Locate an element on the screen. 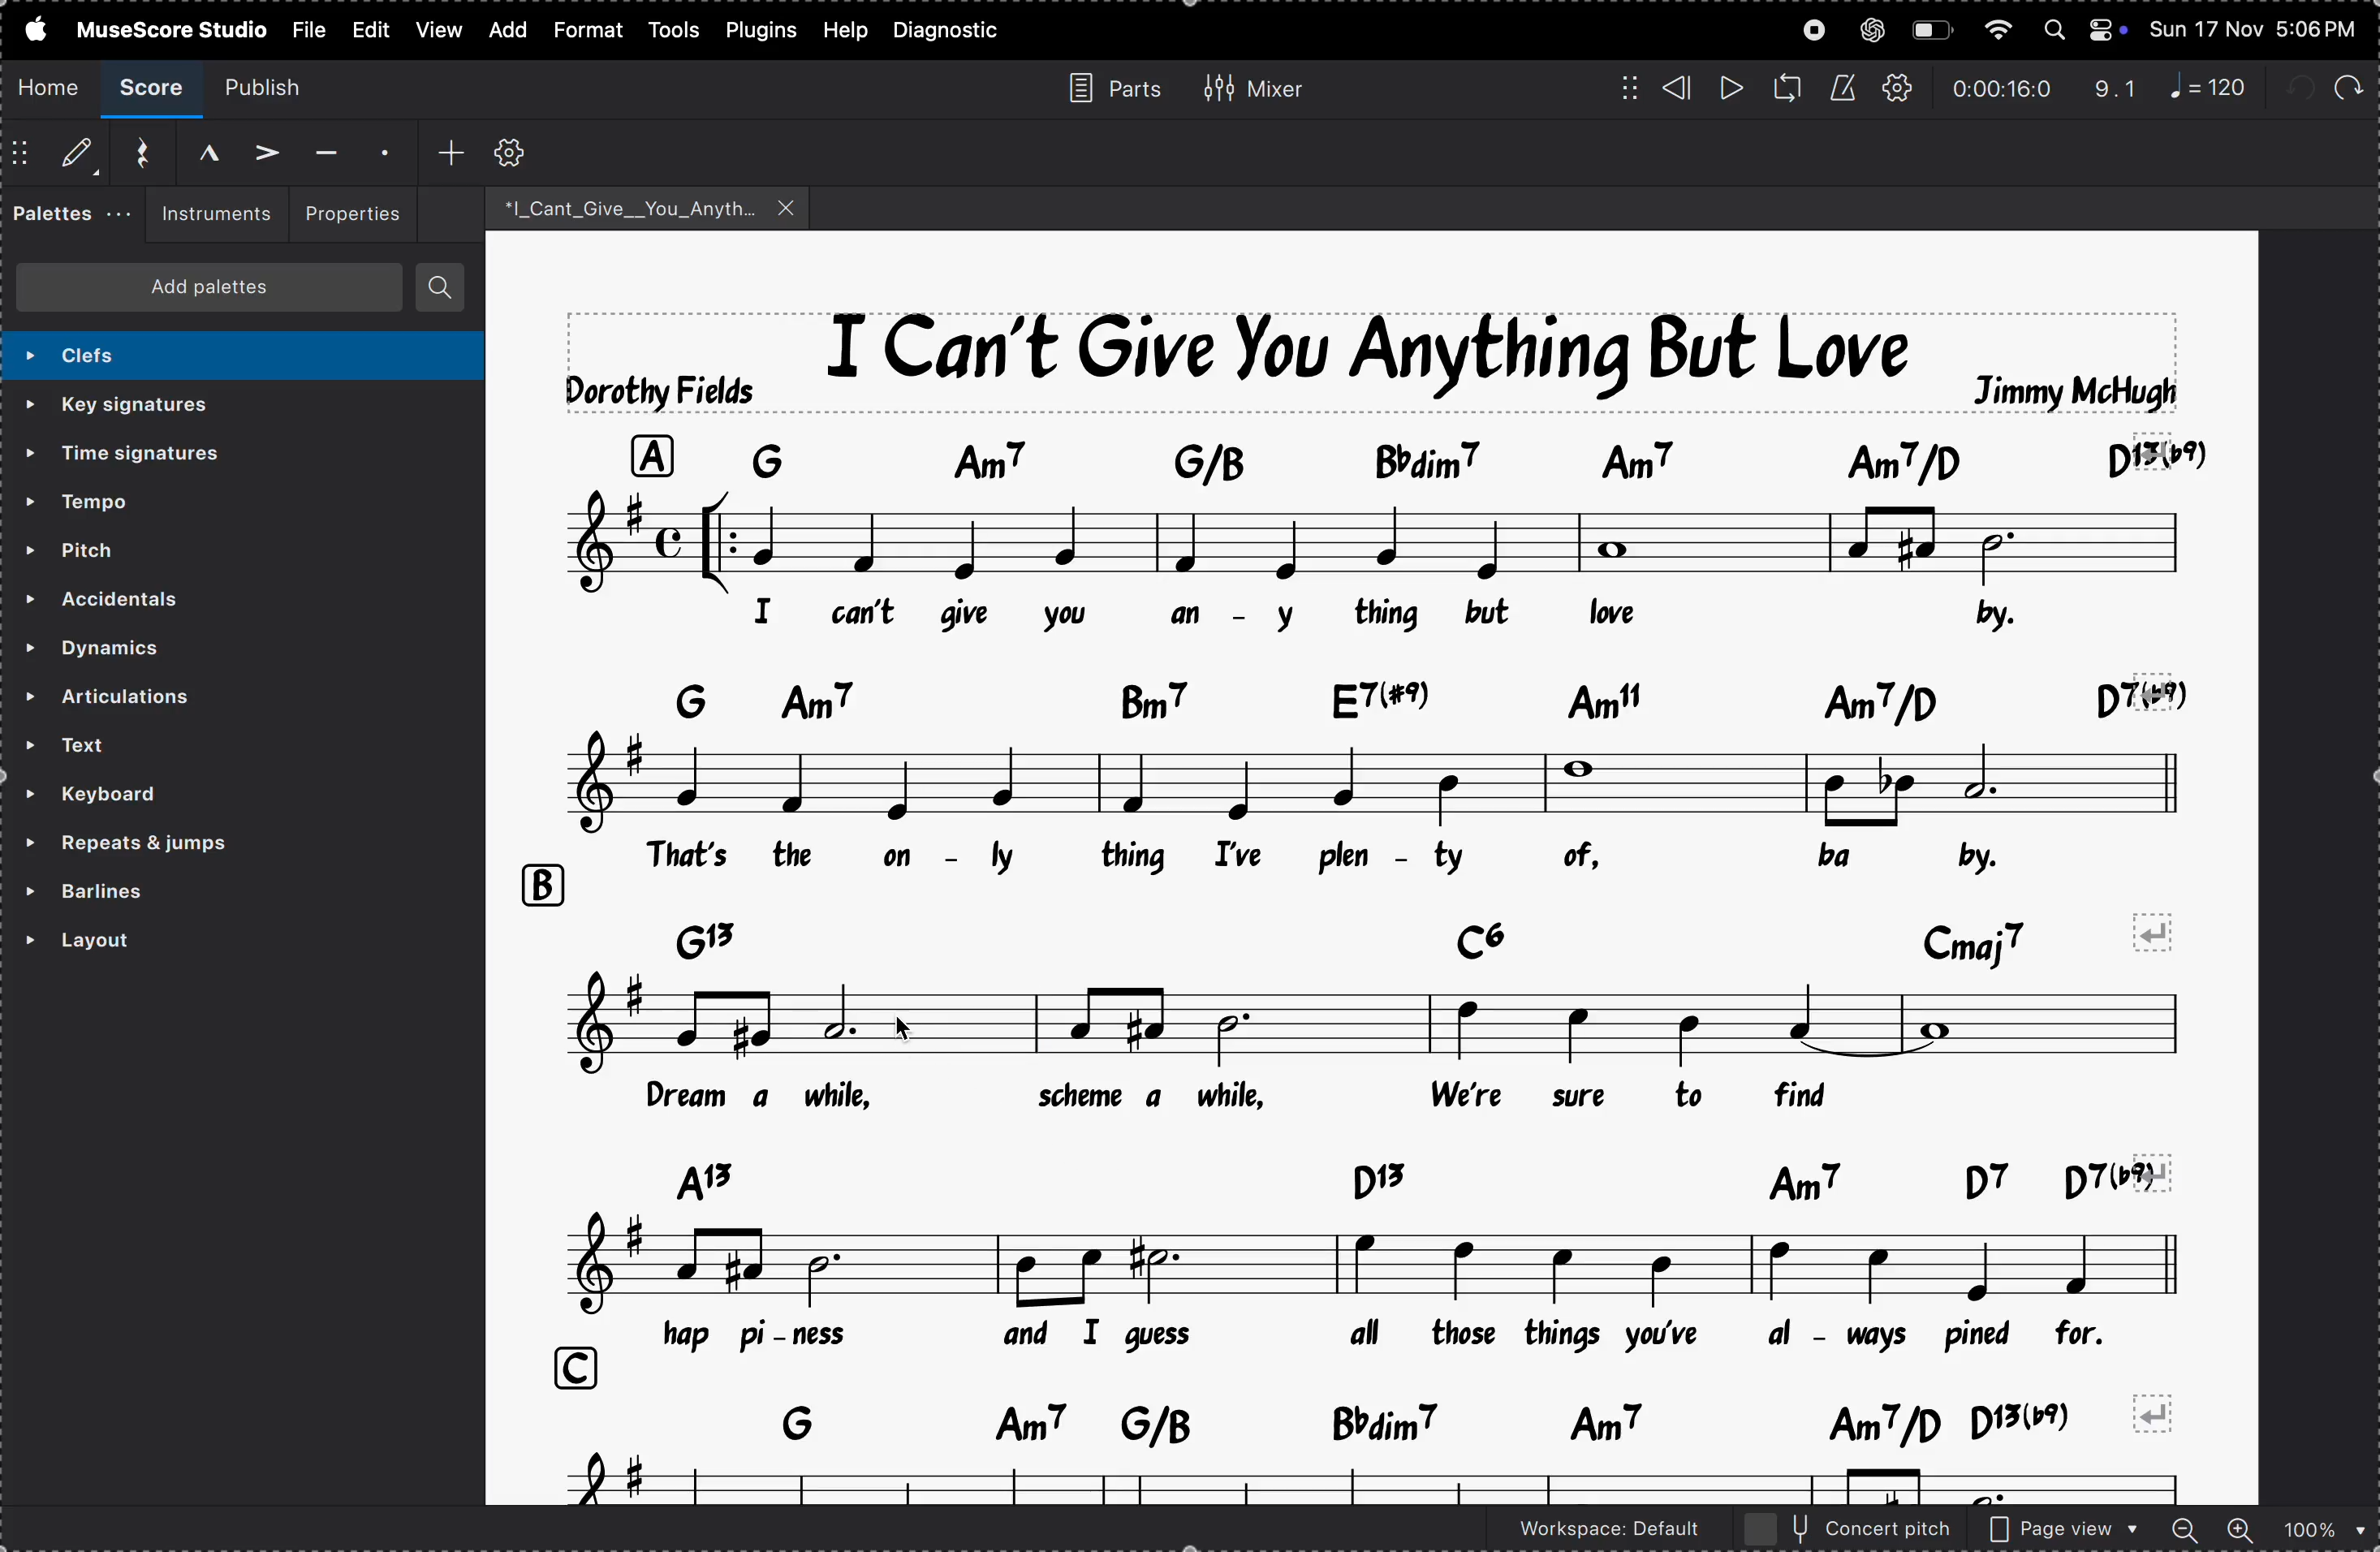 The image size is (2380, 1552). chatgpt is located at coordinates (1872, 29).